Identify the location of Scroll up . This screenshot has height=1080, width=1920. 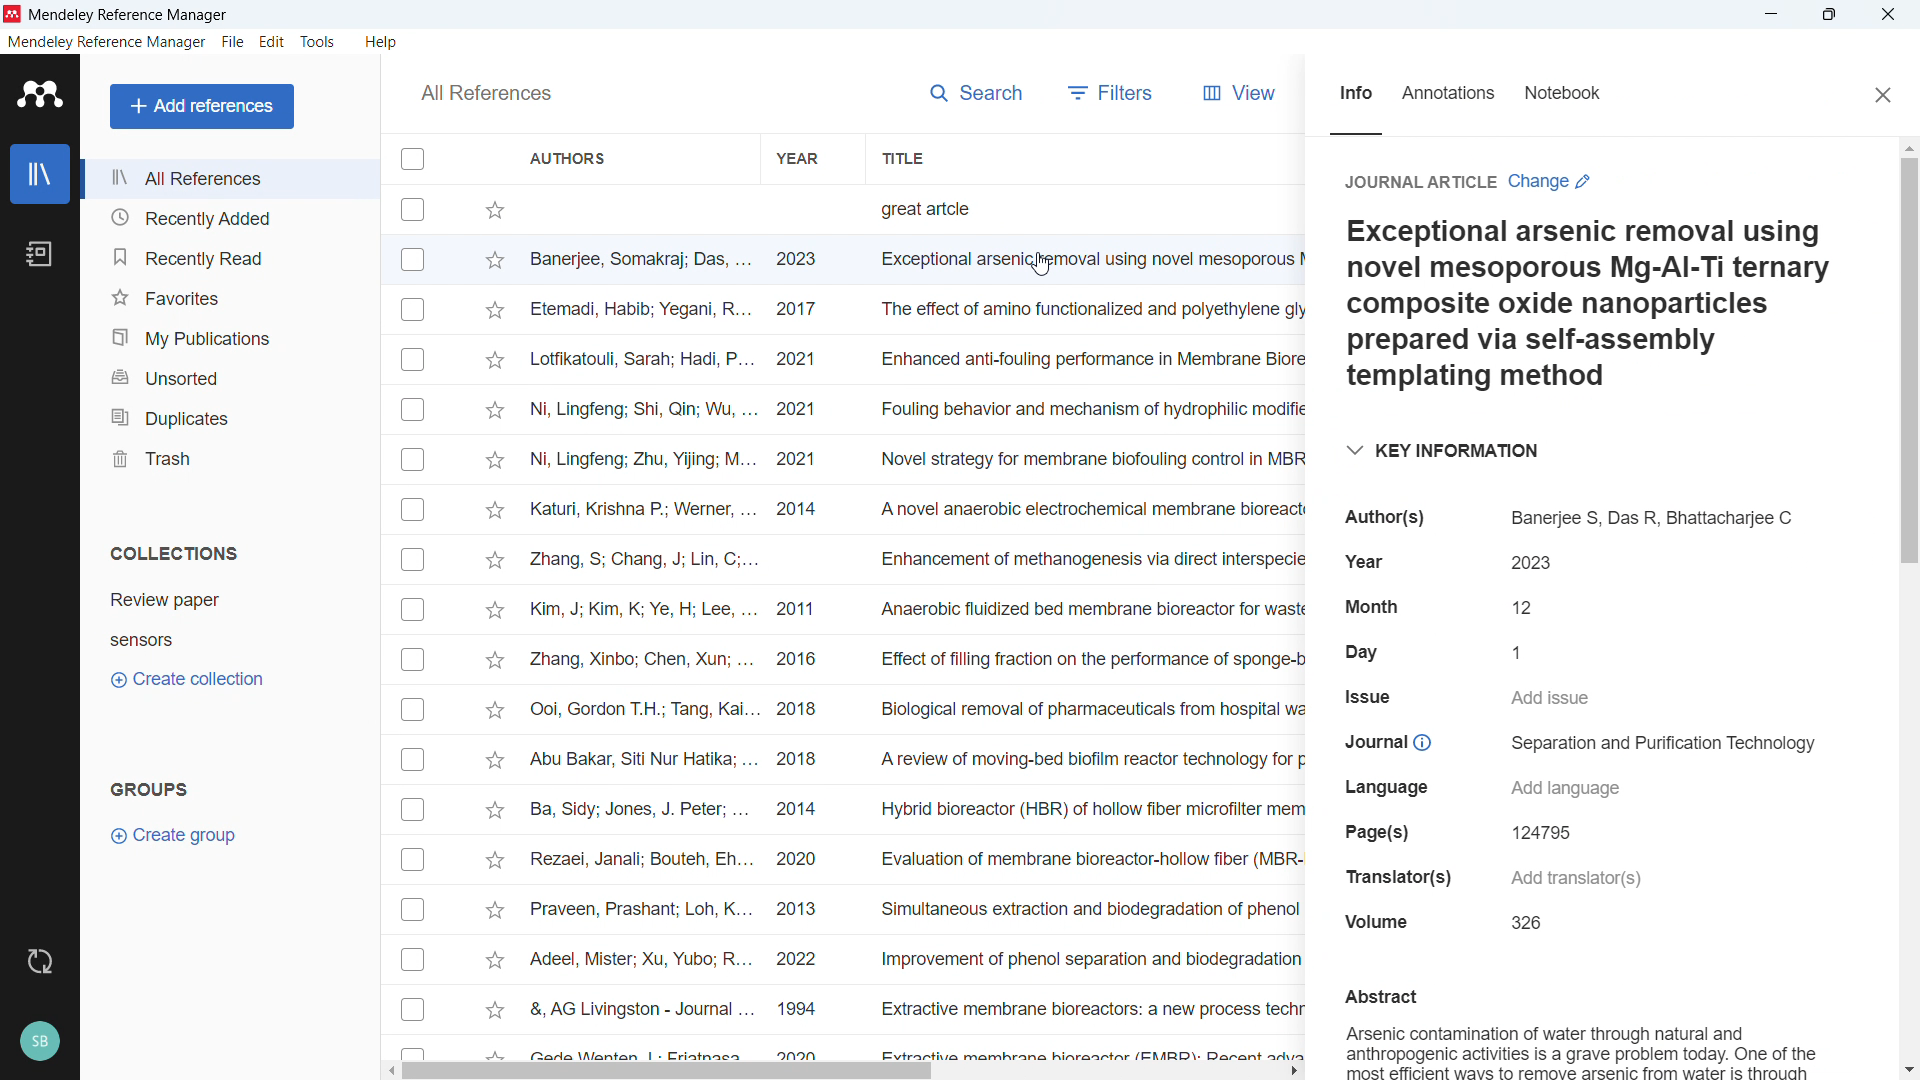
(1908, 148).